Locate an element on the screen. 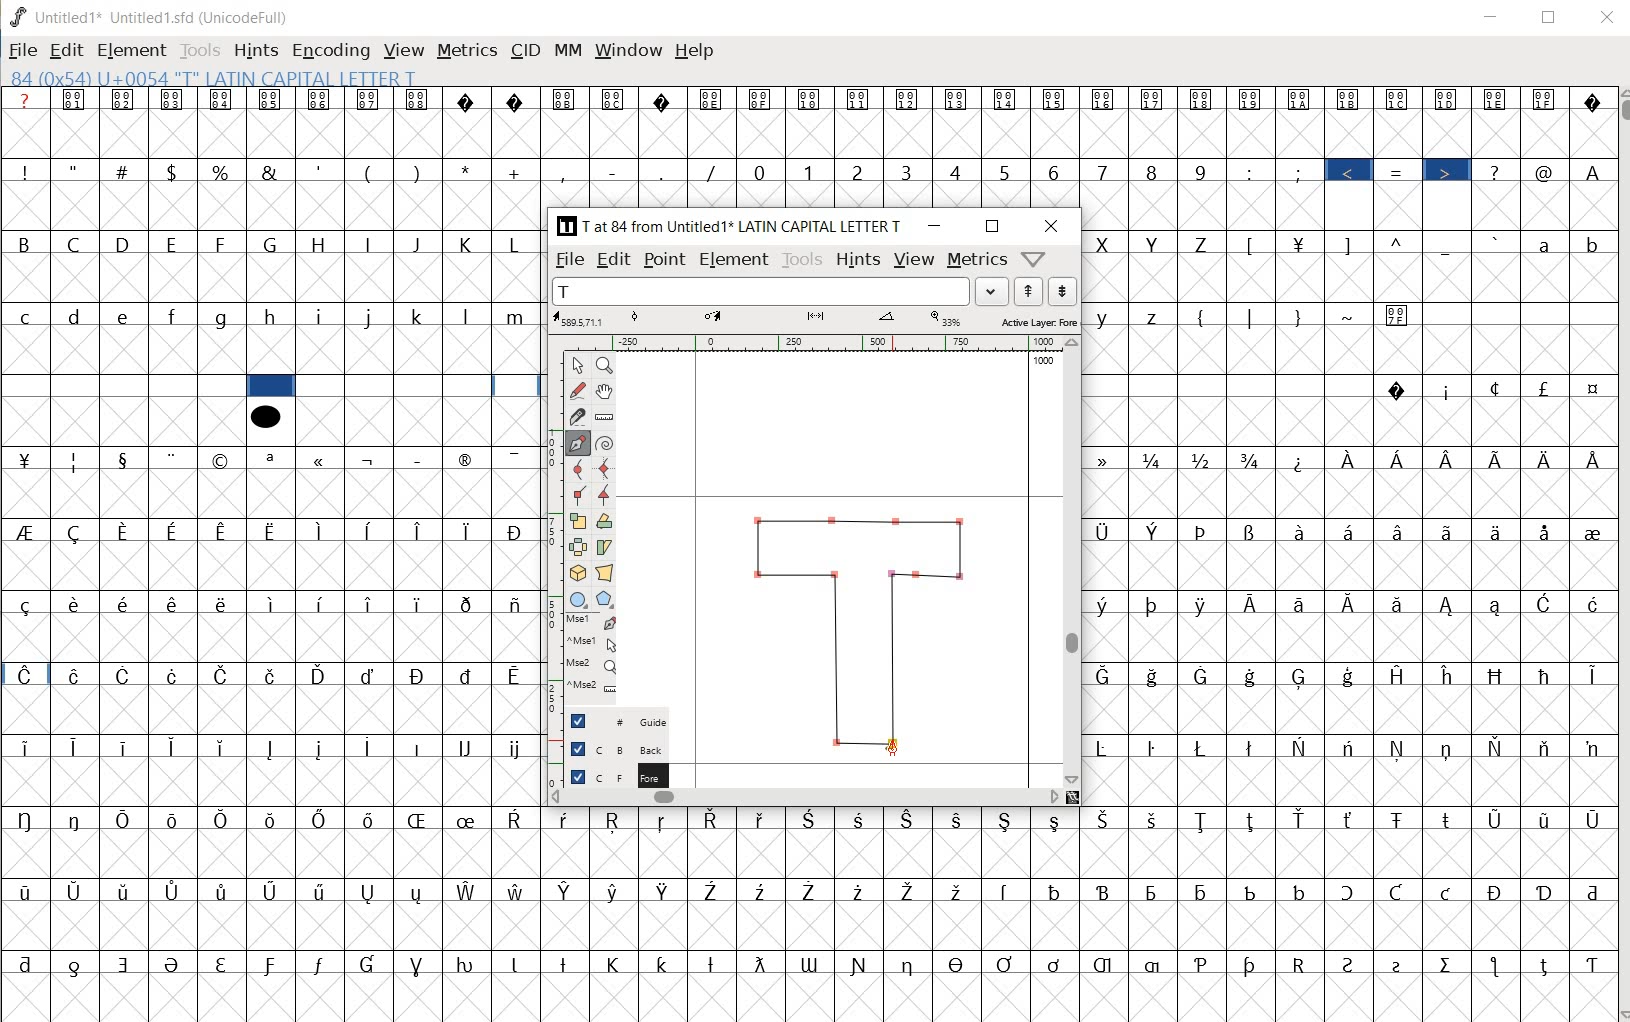 The height and width of the screenshot is (1022, 1630). Symbol is located at coordinates (372, 745).